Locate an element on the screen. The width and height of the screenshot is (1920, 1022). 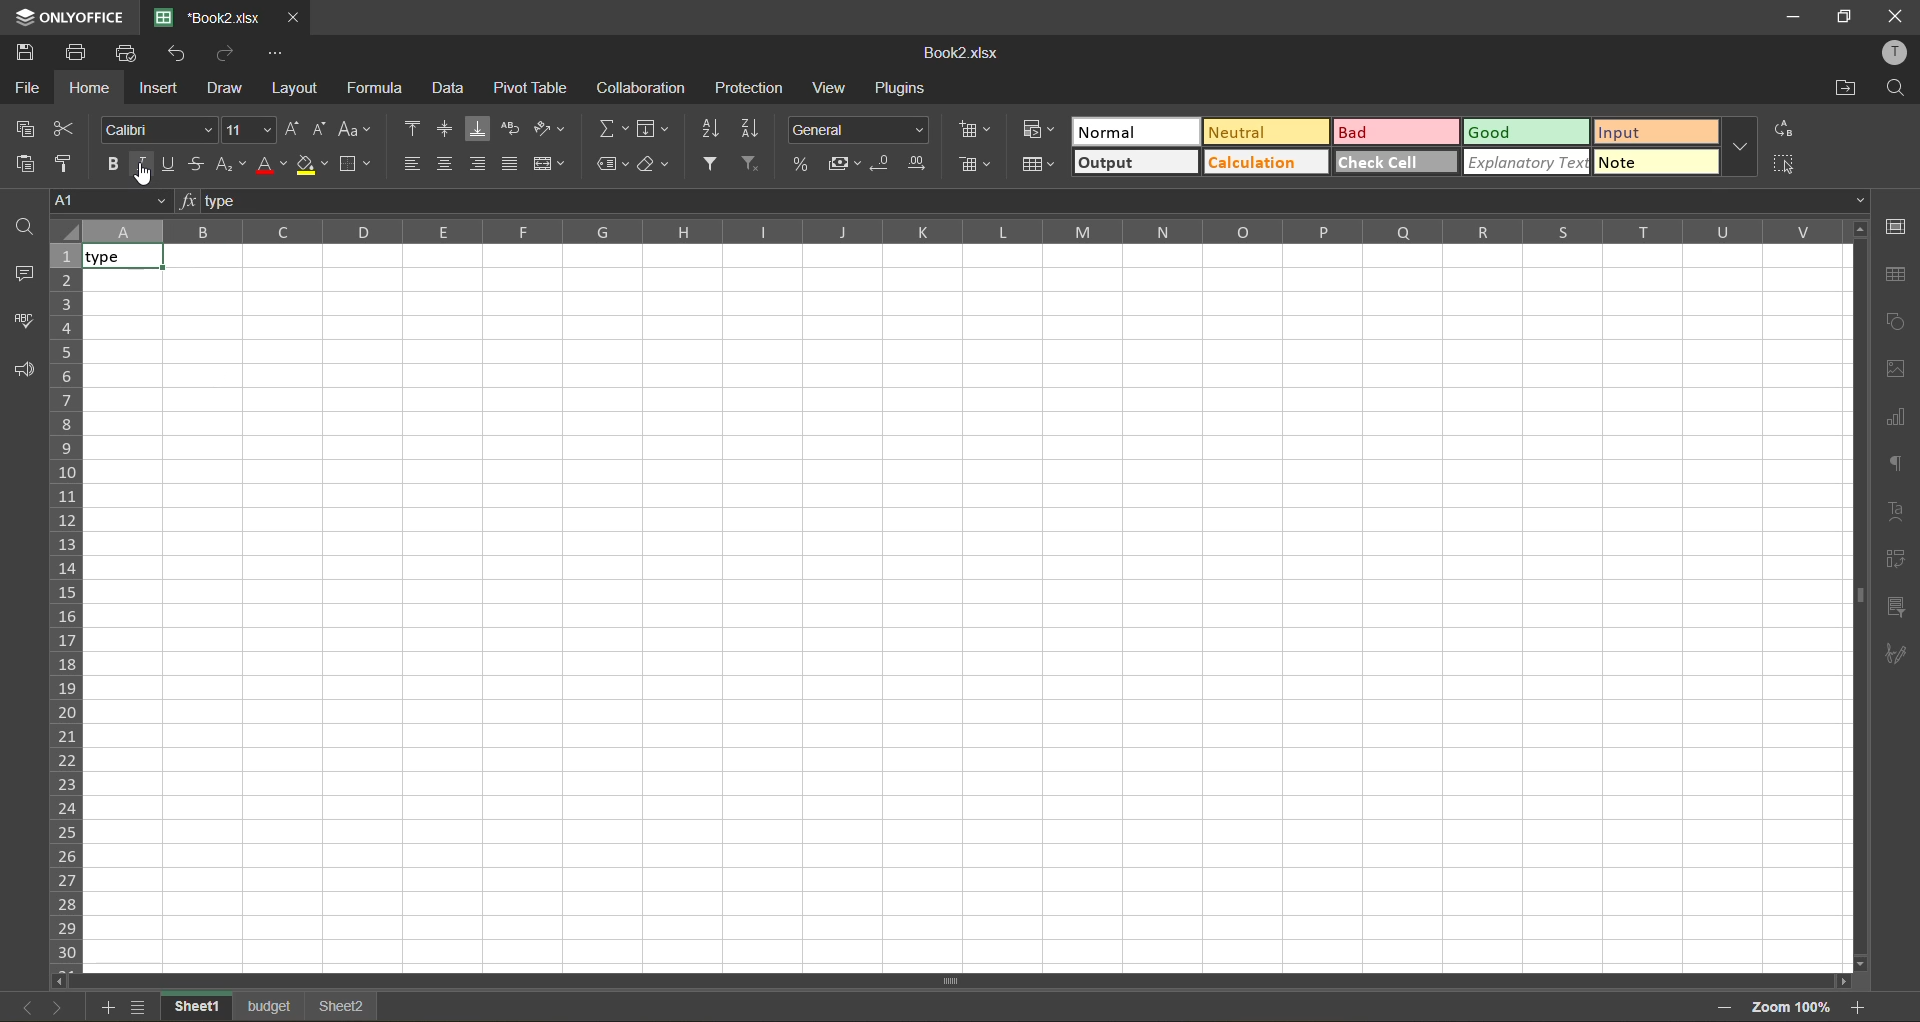
filter is located at coordinates (712, 161).